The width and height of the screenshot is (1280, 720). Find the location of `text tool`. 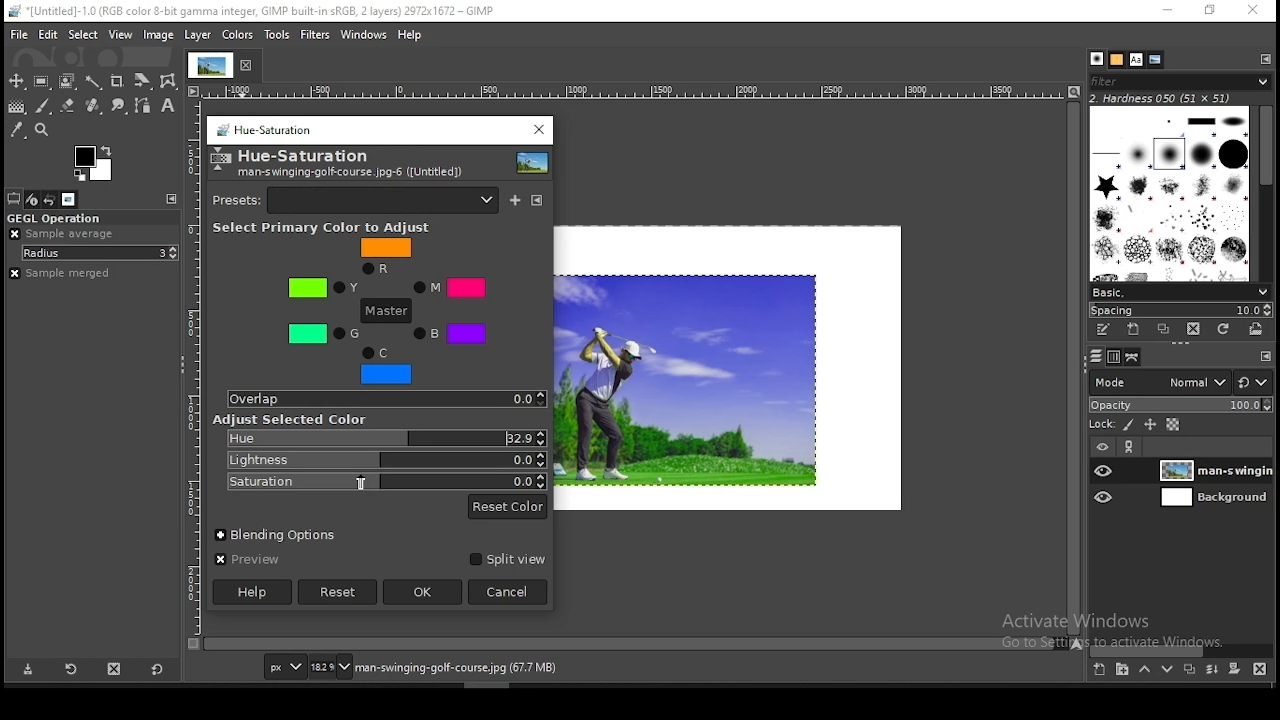

text tool is located at coordinates (167, 108).